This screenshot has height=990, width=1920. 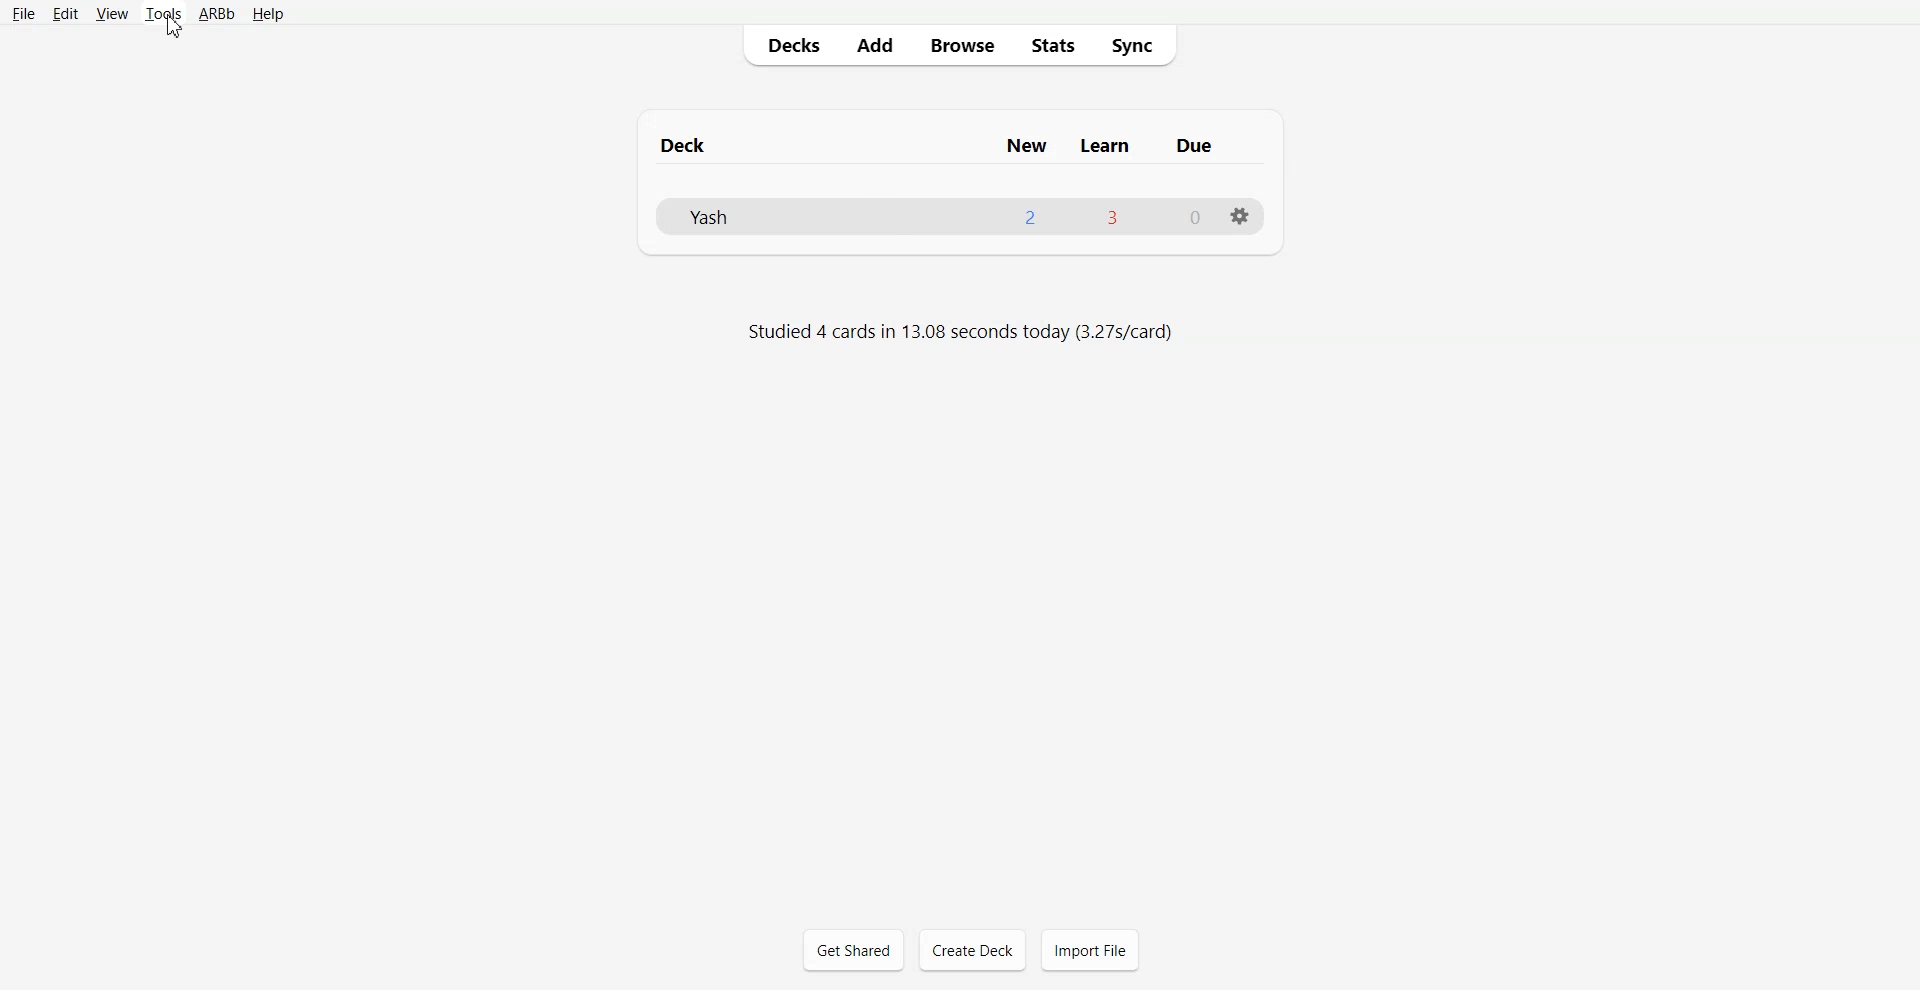 I want to click on Deck New Learn Due, so click(x=947, y=145).